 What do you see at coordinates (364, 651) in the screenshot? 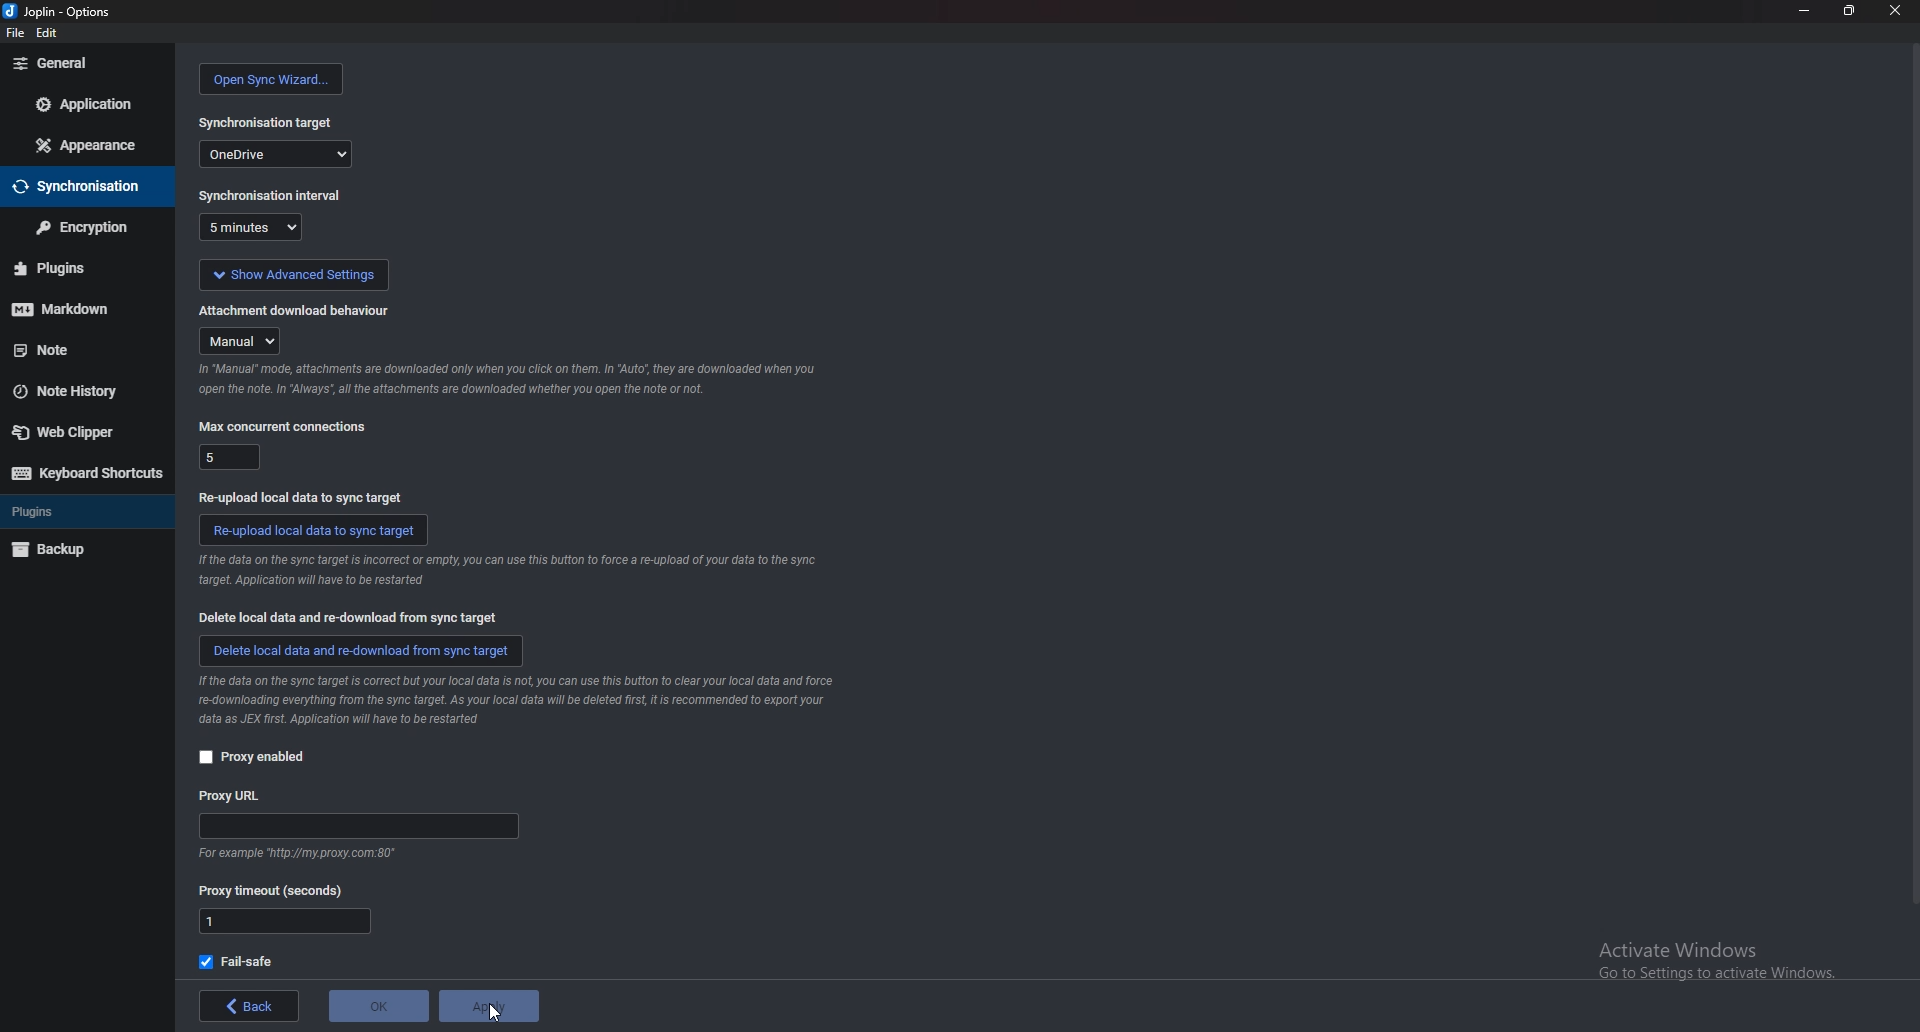
I see `delete local data and re download from sync target` at bounding box center [364, 651].